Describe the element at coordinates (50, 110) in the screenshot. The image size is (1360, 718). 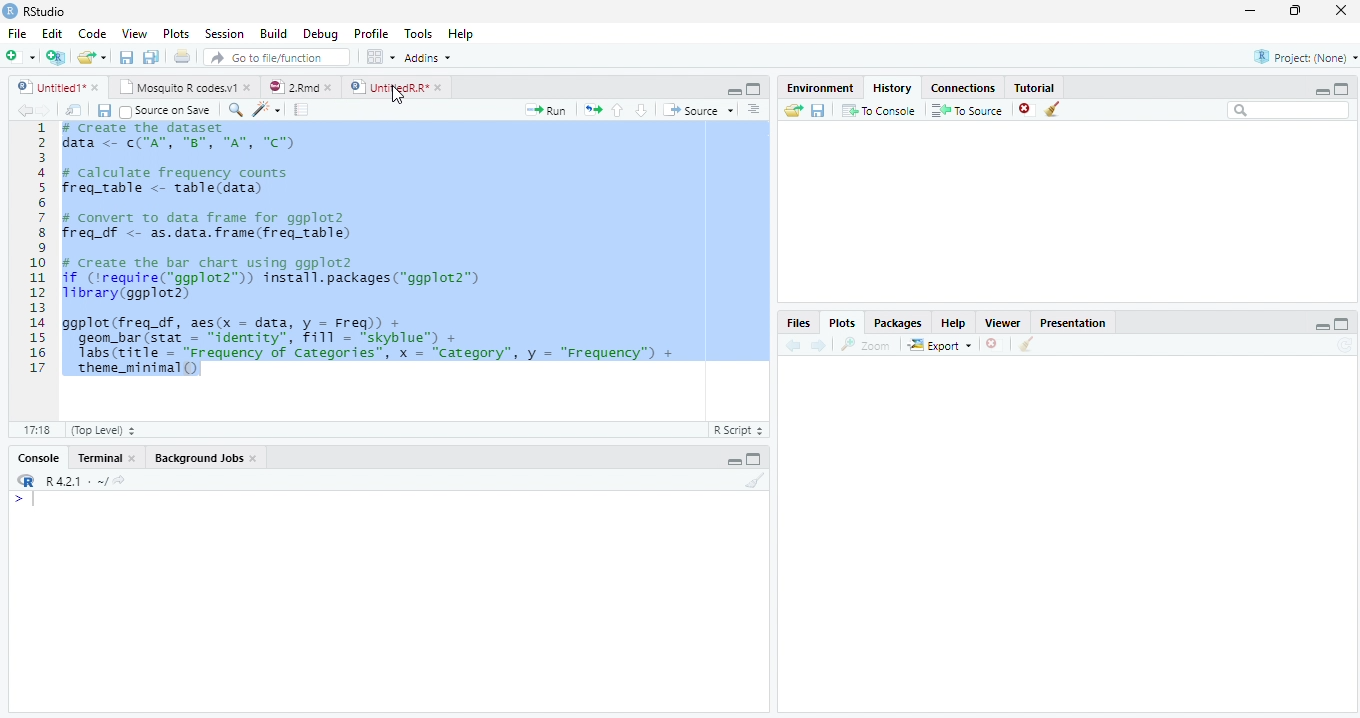
I see `Forward` at that location.